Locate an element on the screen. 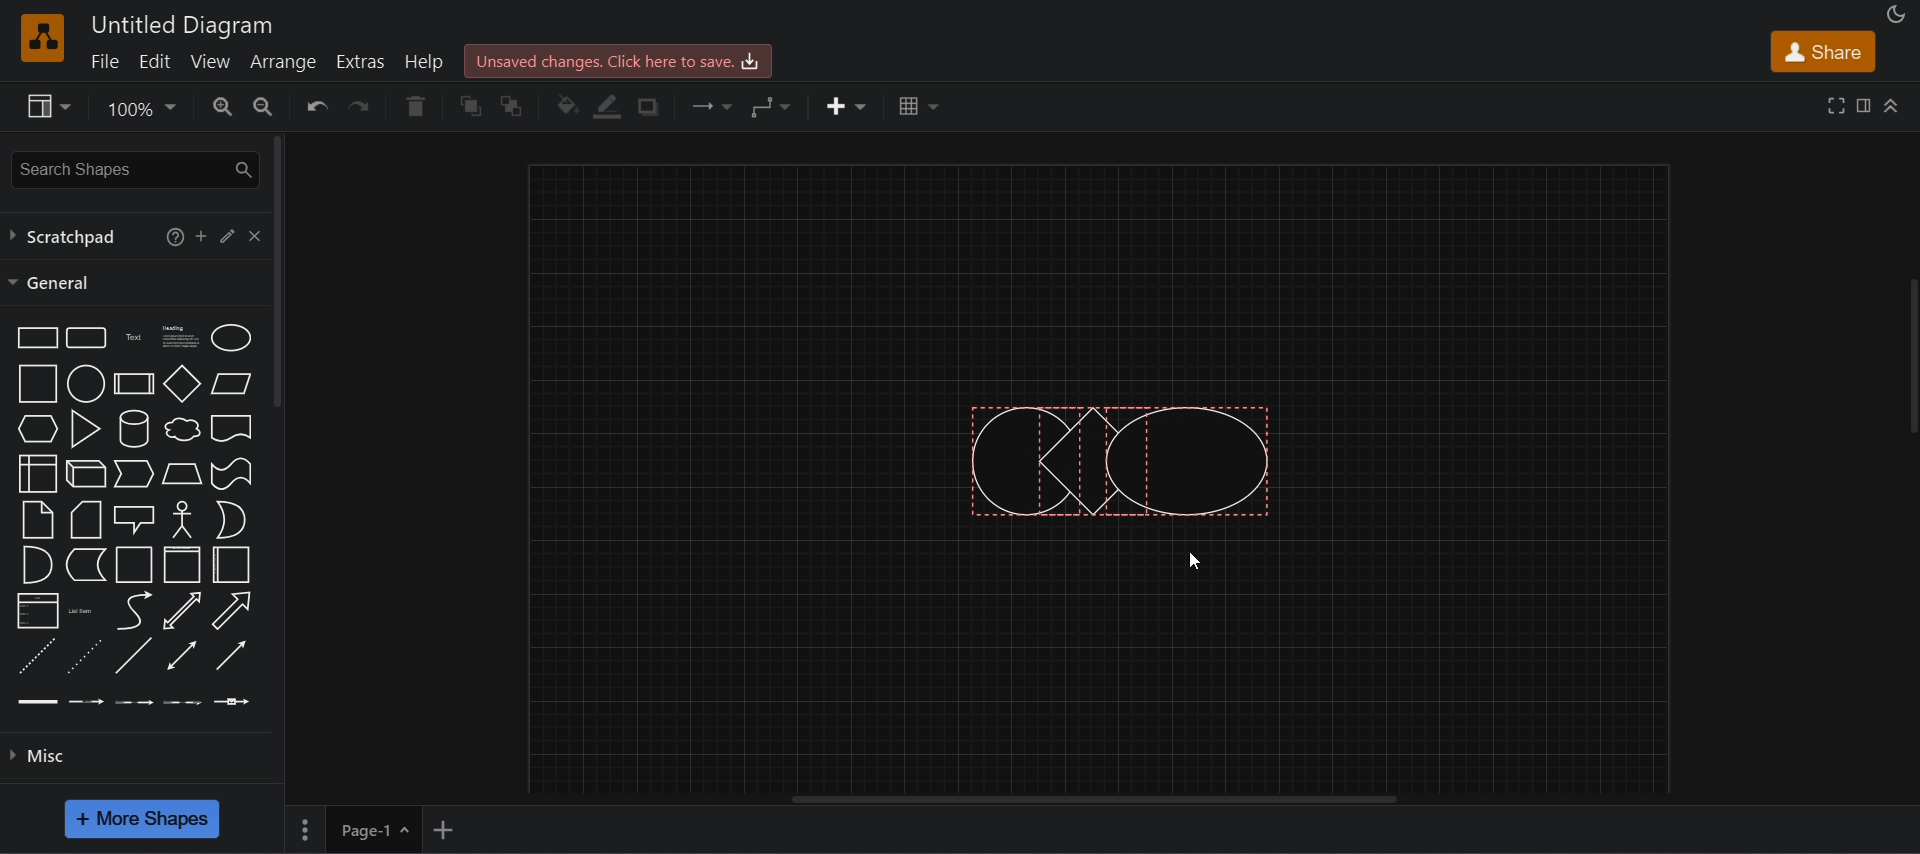 The height and width of the screenshot is (854, 1920). rounded rectangle is located at coordinates (84, 336).